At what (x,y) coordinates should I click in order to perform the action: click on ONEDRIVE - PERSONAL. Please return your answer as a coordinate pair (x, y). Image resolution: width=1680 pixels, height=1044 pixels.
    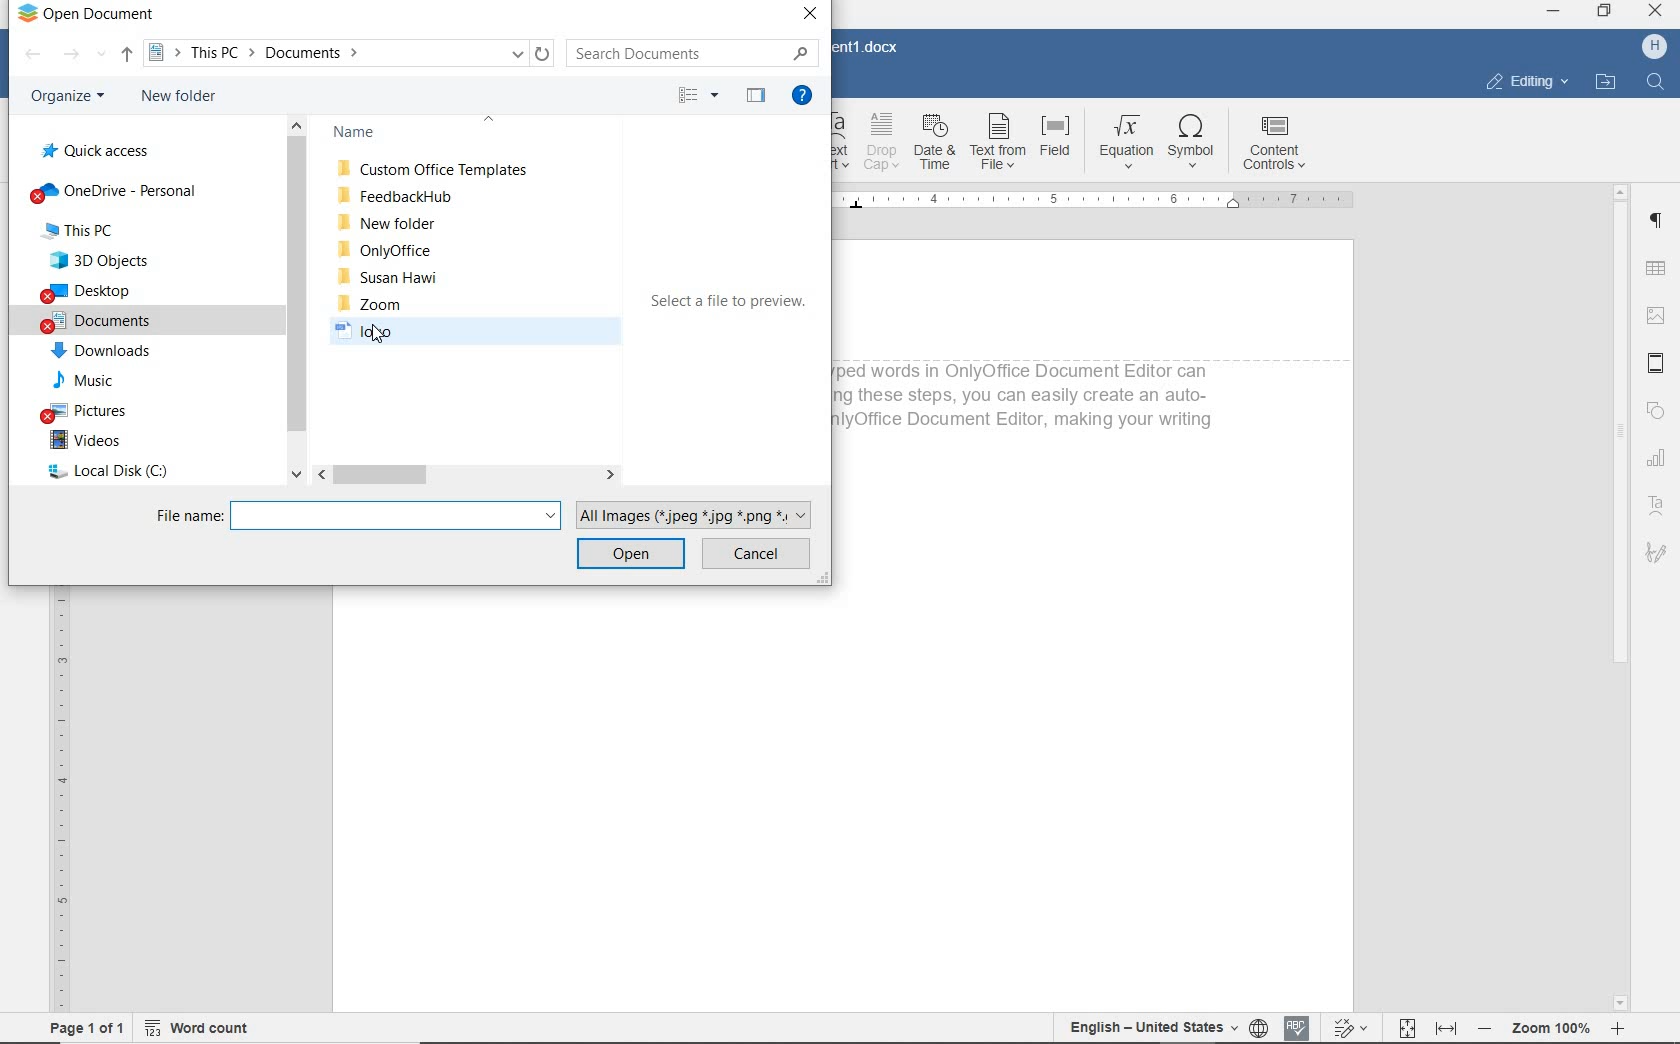
    Looking at the image, I should click on (114, 191).